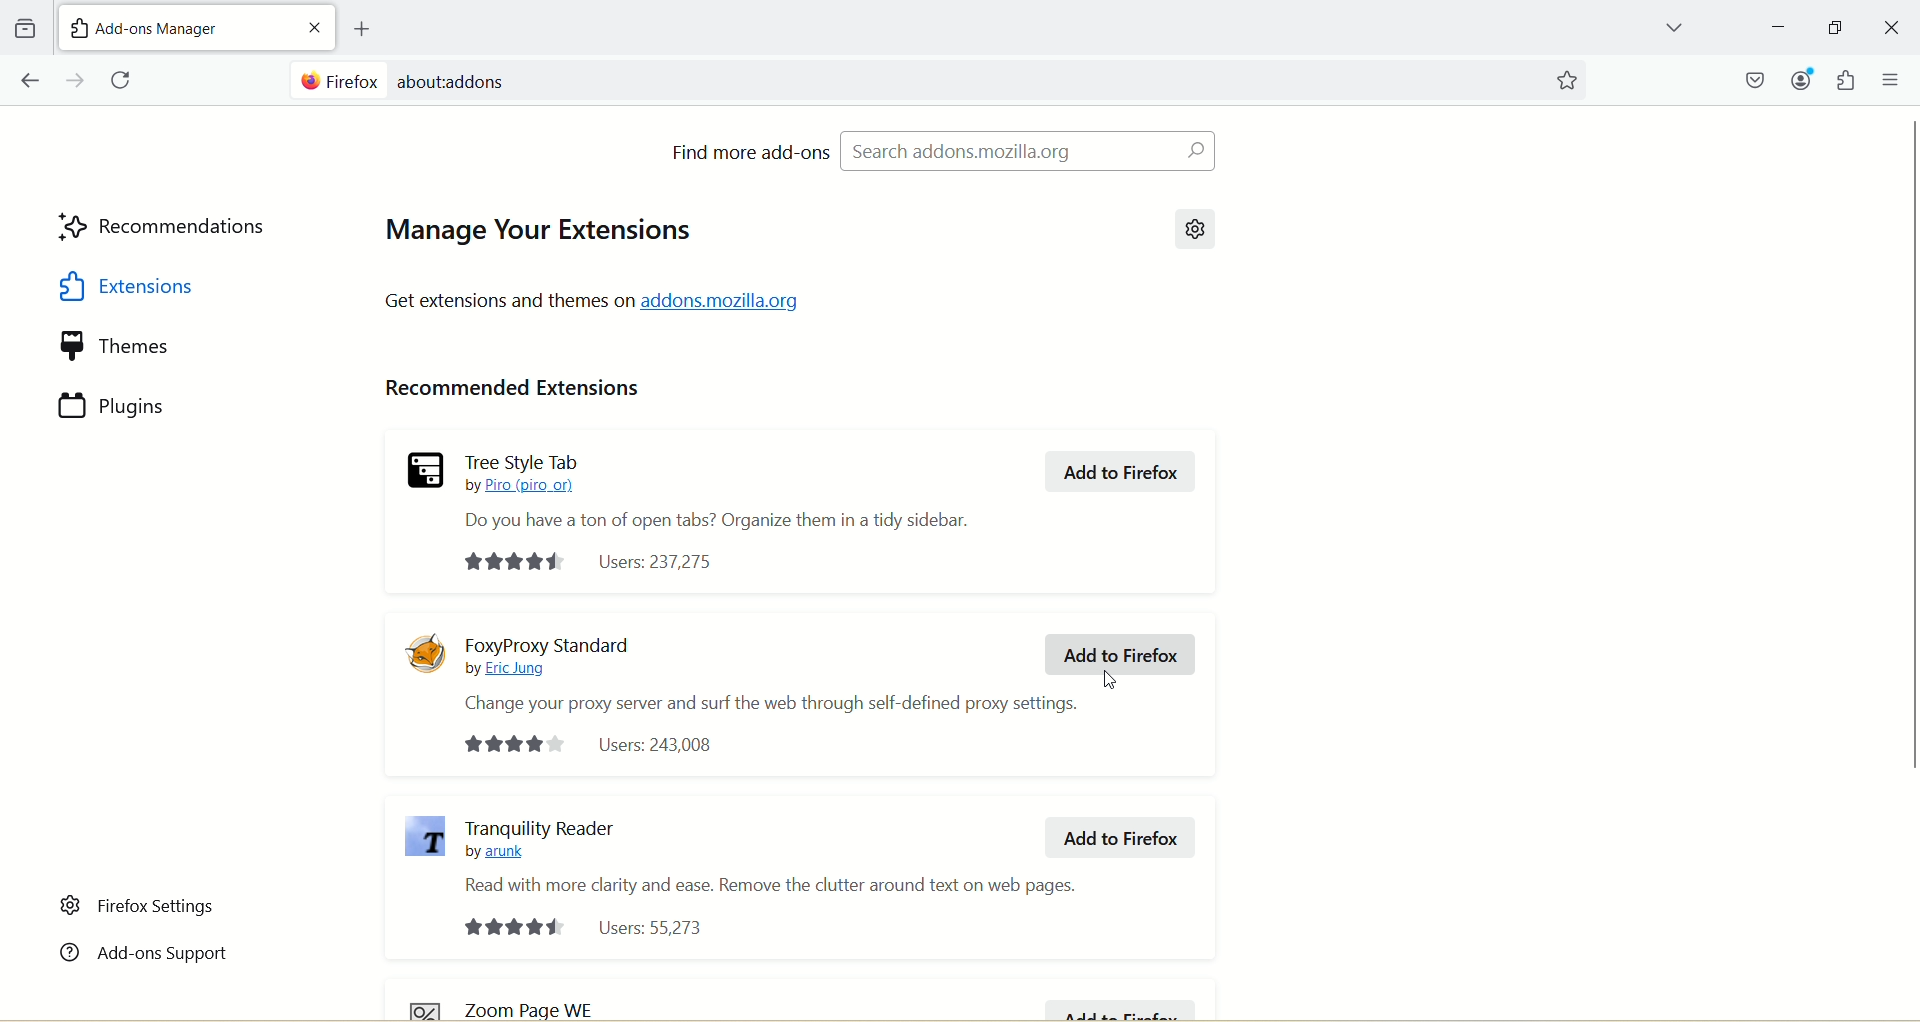 The width and height of the screenshot is (1920, 1022). Describe the element at coordinates (518, 1006) in the screenshot. I see `zoom page WE` at that location.